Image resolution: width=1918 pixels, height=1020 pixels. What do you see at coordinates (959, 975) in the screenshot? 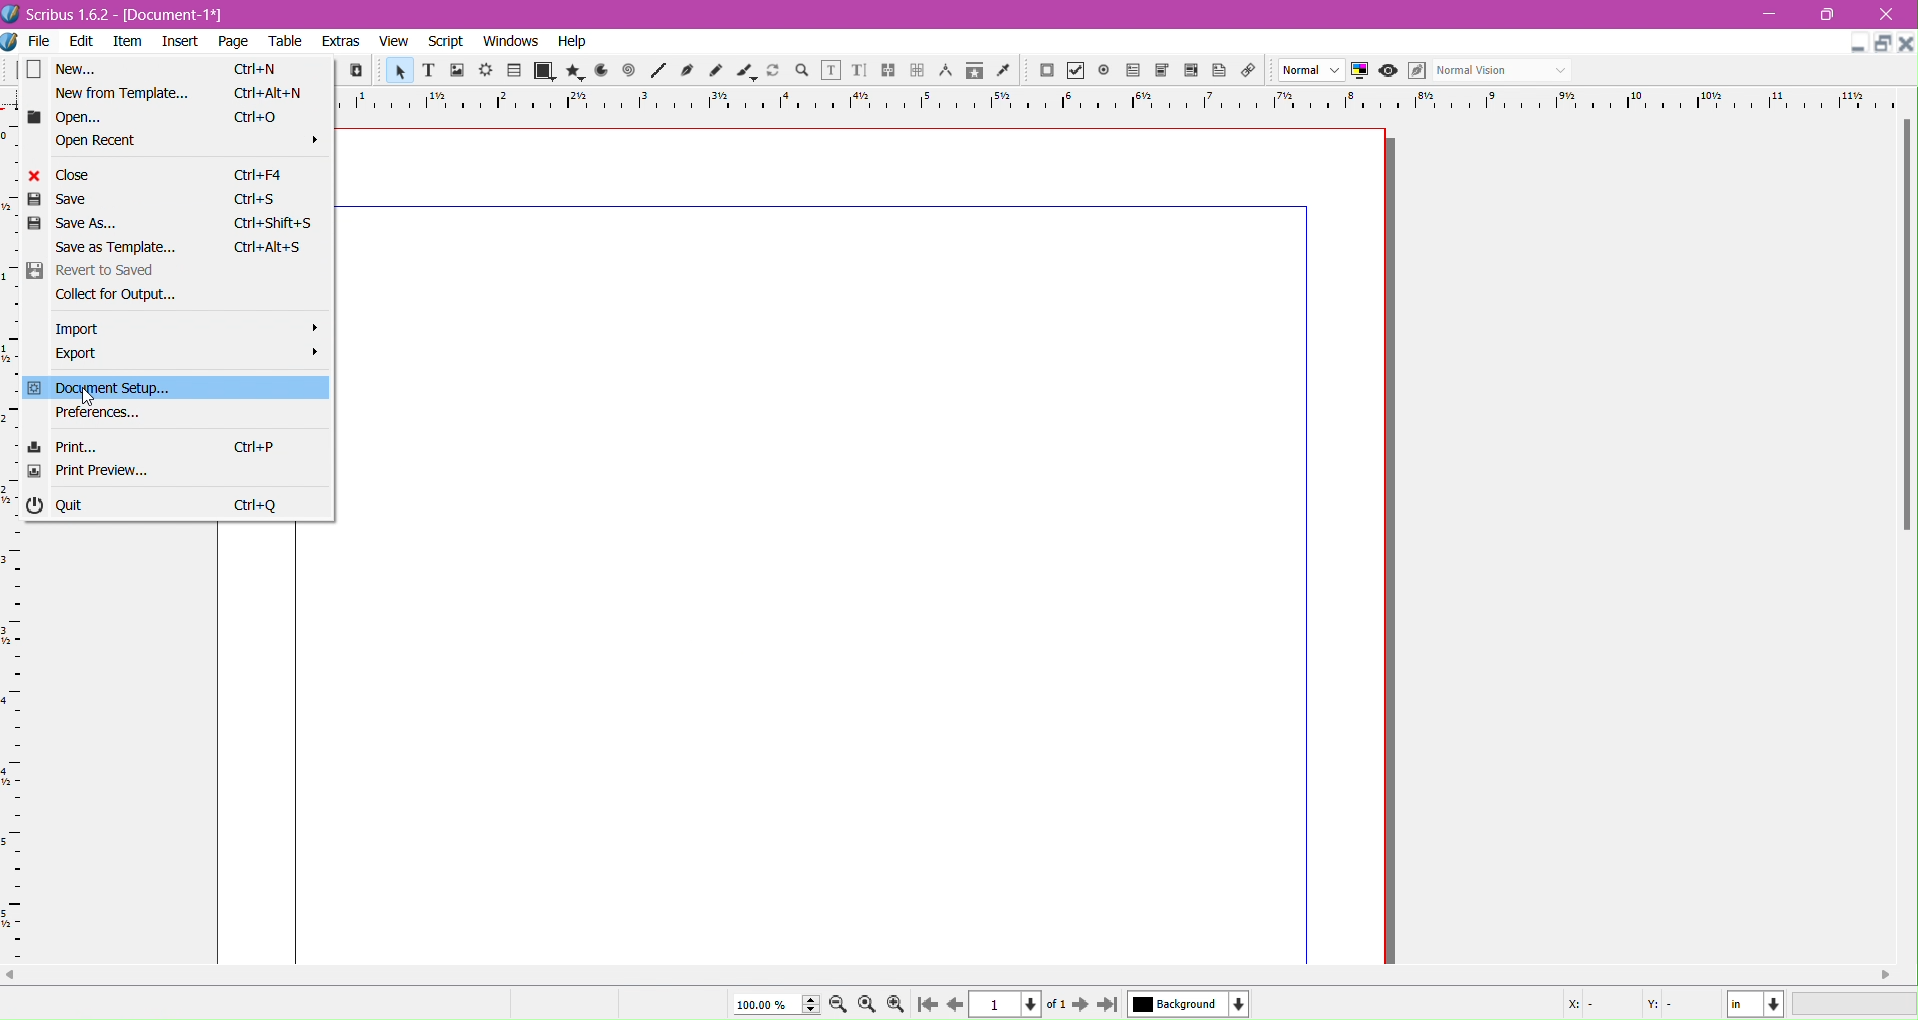
I see `Scroll` at bounding box center [959, 975].